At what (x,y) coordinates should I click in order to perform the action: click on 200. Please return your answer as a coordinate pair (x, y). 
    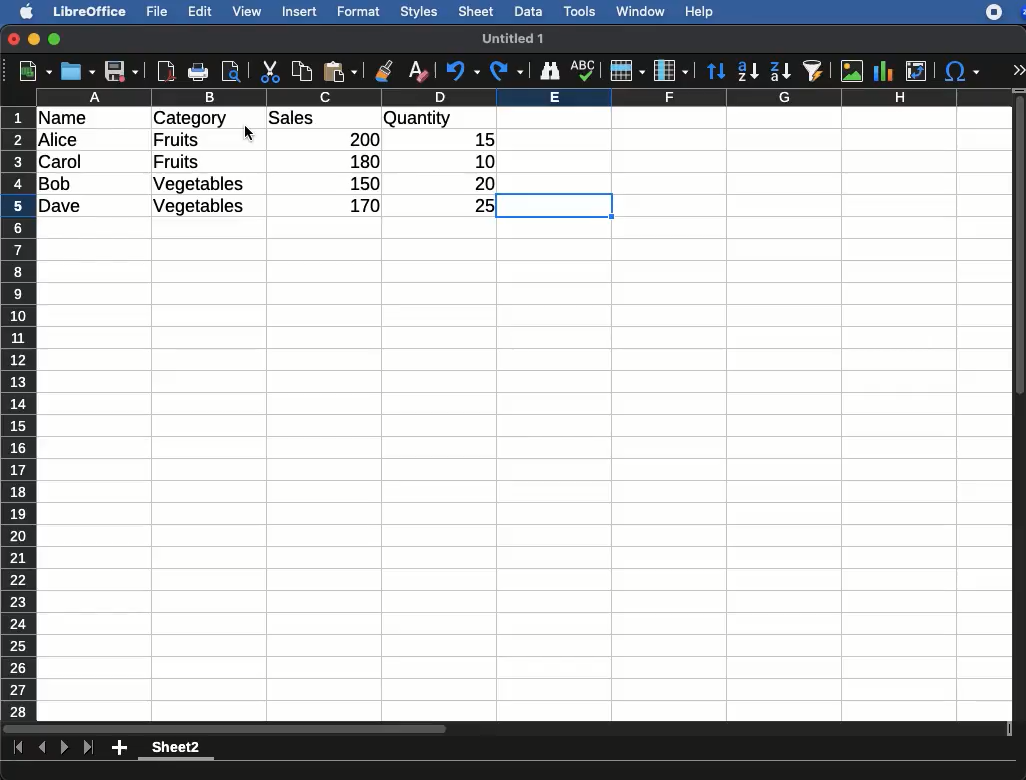
    Looking at the image, I should click on (359, 139).